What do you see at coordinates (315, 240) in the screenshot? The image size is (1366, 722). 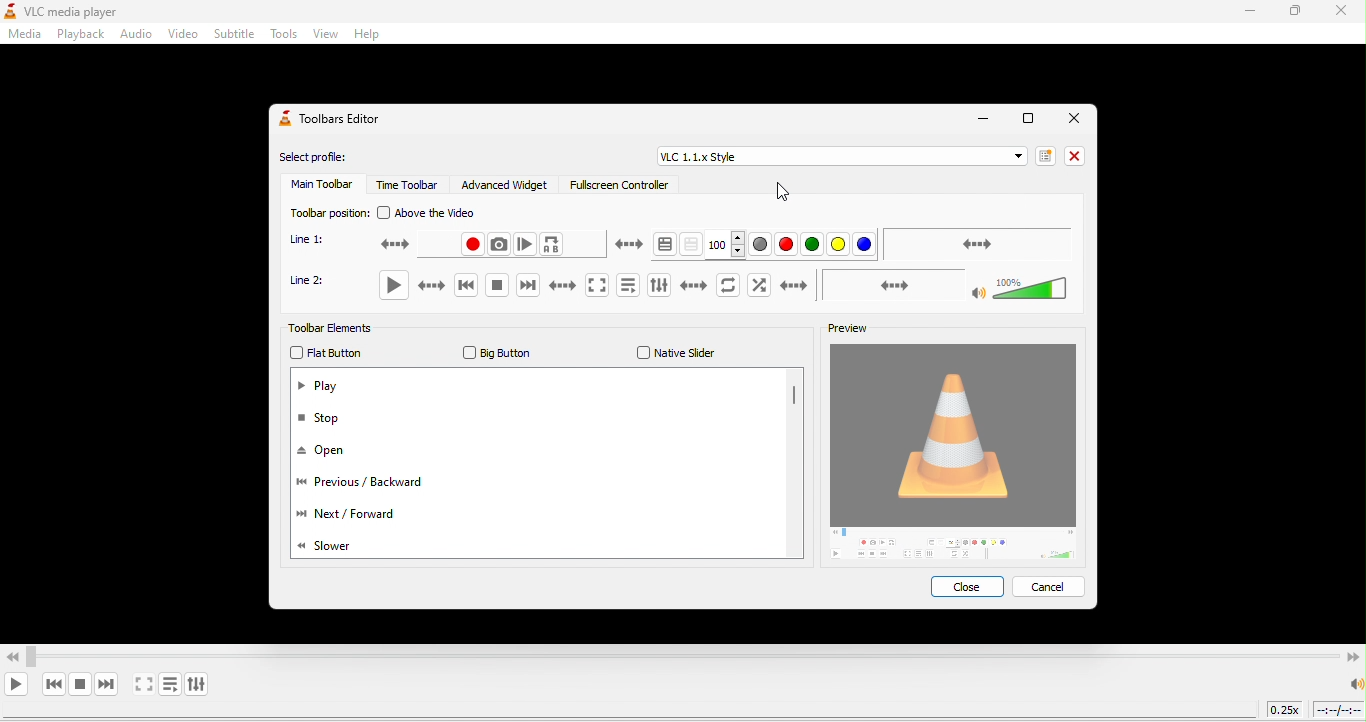 I see `line 1` at bounding box center [315, 240].